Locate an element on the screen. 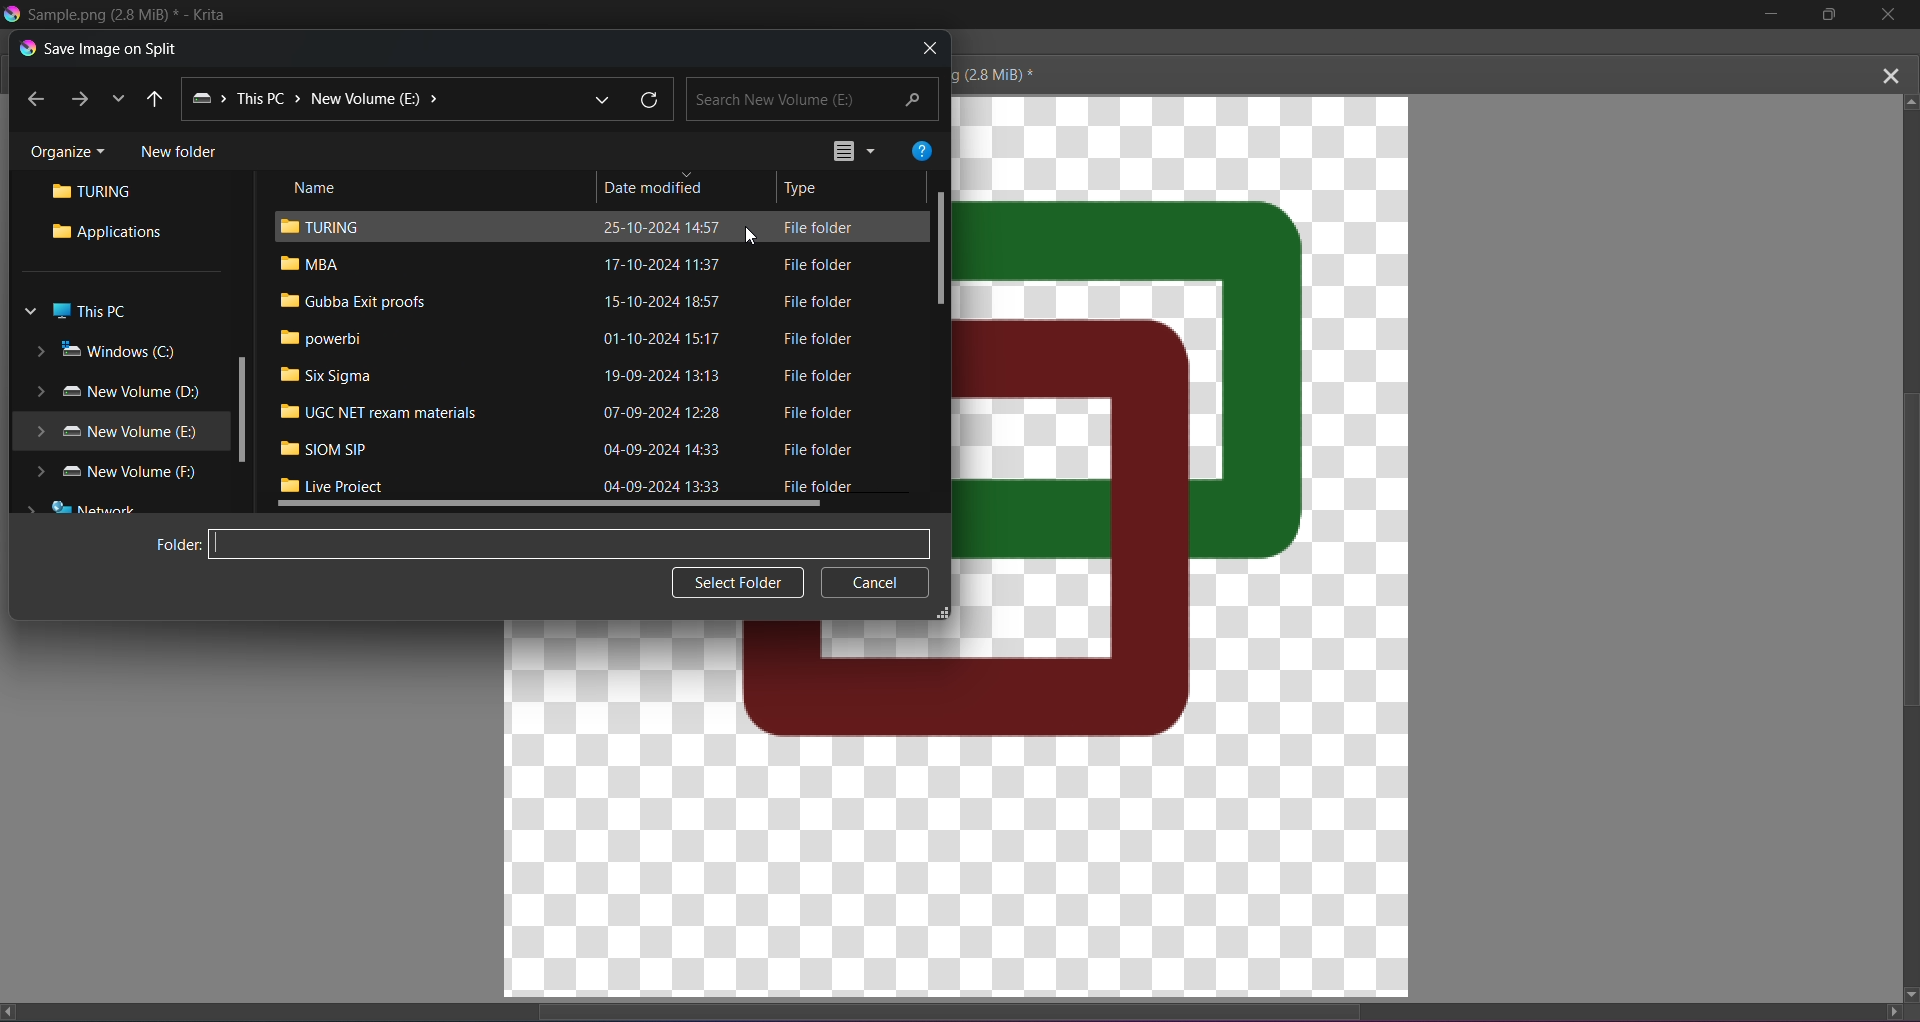  Windows is located at coordinates (105, 350).